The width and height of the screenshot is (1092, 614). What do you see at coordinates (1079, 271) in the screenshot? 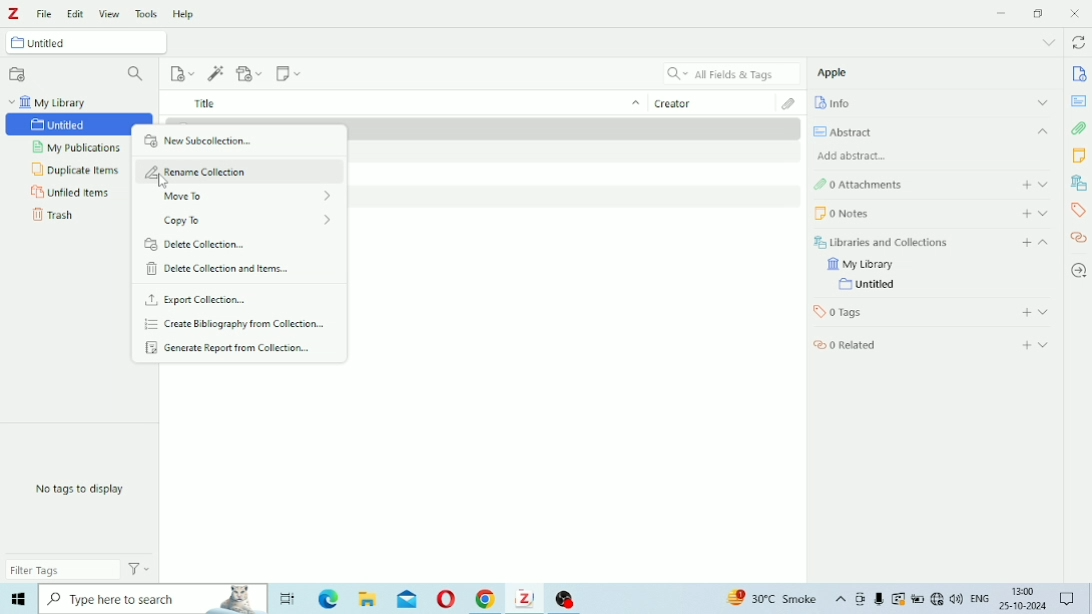
I see `Locate` at bounding box center [1079, 271].